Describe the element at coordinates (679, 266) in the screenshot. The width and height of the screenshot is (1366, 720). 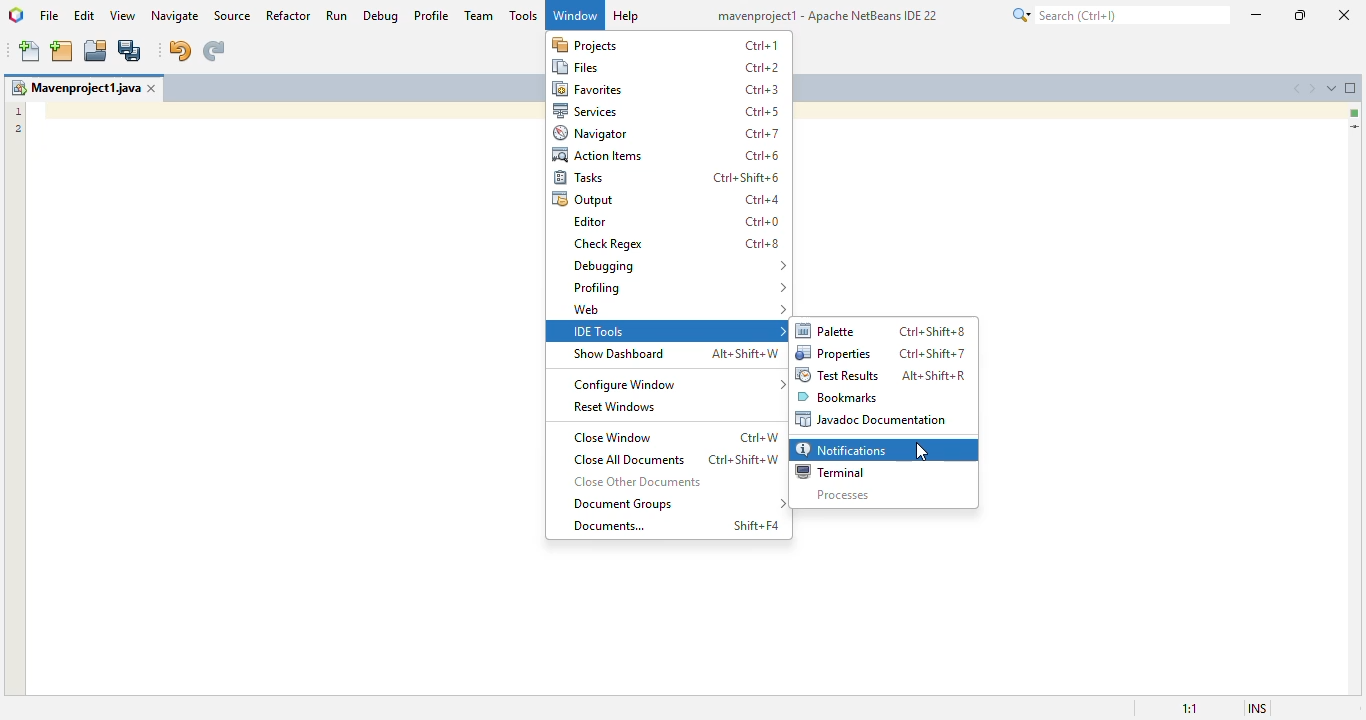
I see `debugging` at that location.